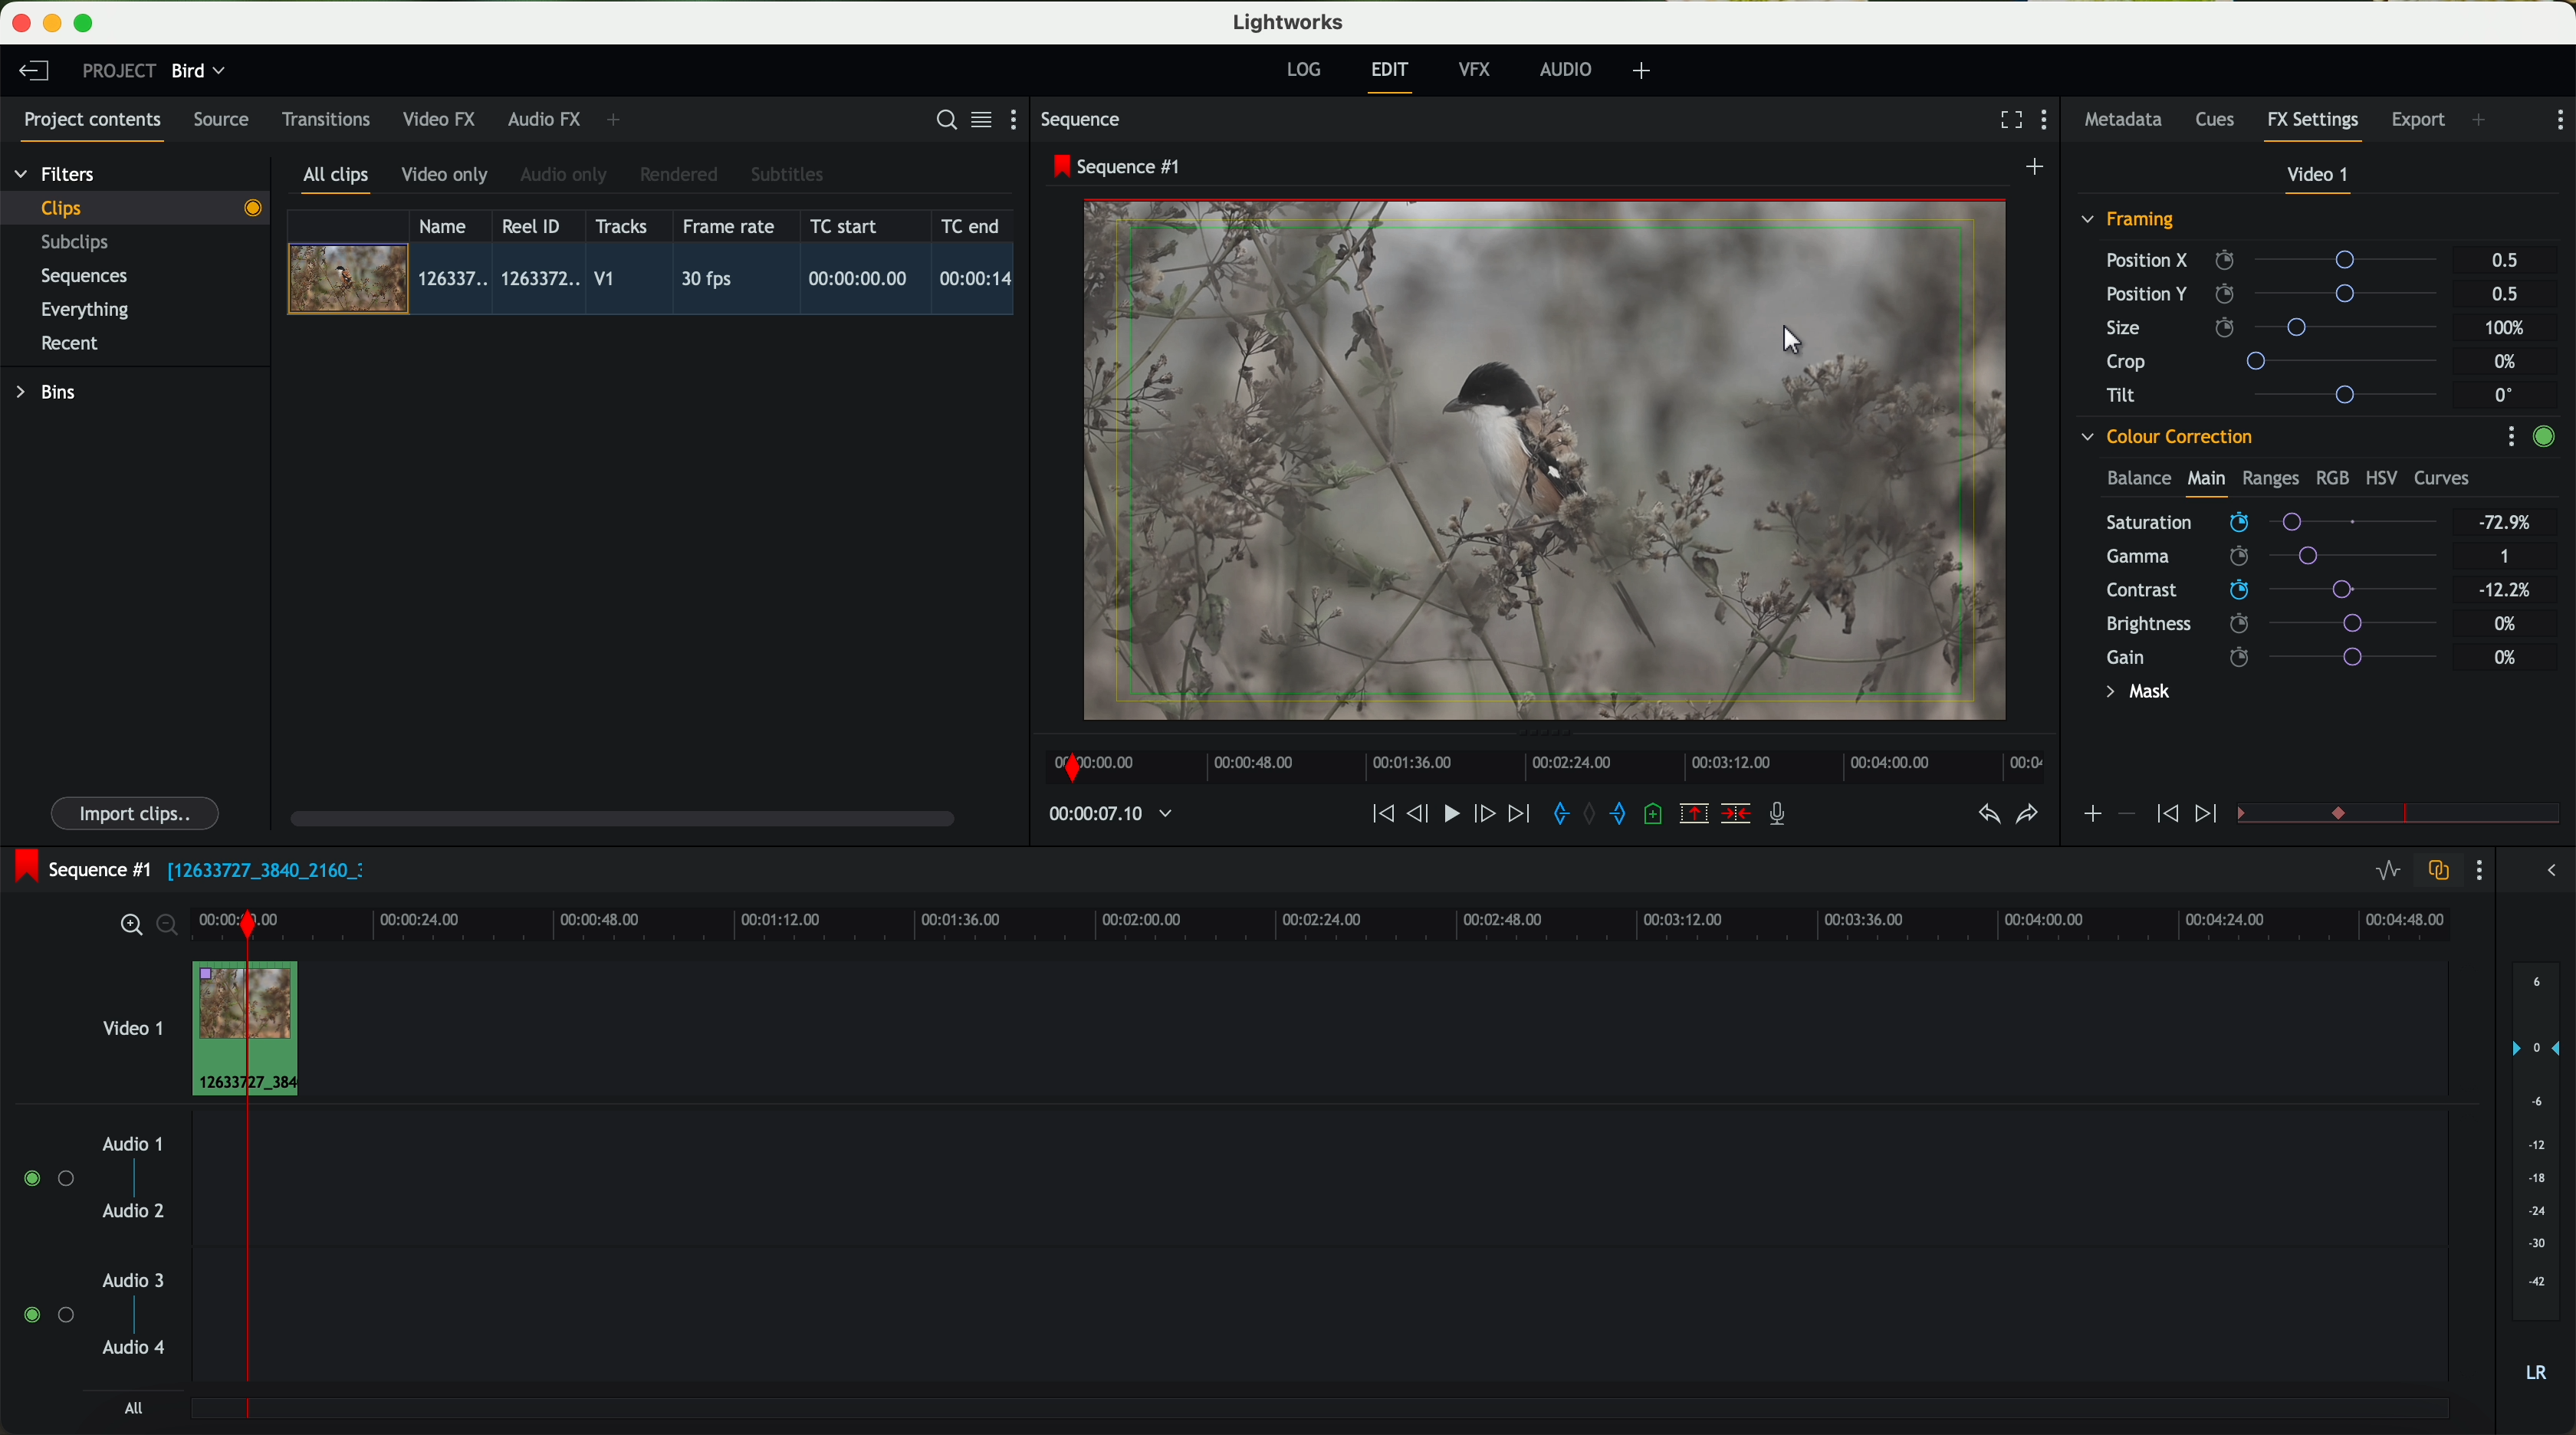 Image resolution: width=2576 pixels, height=1435 pixels. Describe the element at coordinates (1022, 119) in the screenshot. I see `show settings menu` at that location.